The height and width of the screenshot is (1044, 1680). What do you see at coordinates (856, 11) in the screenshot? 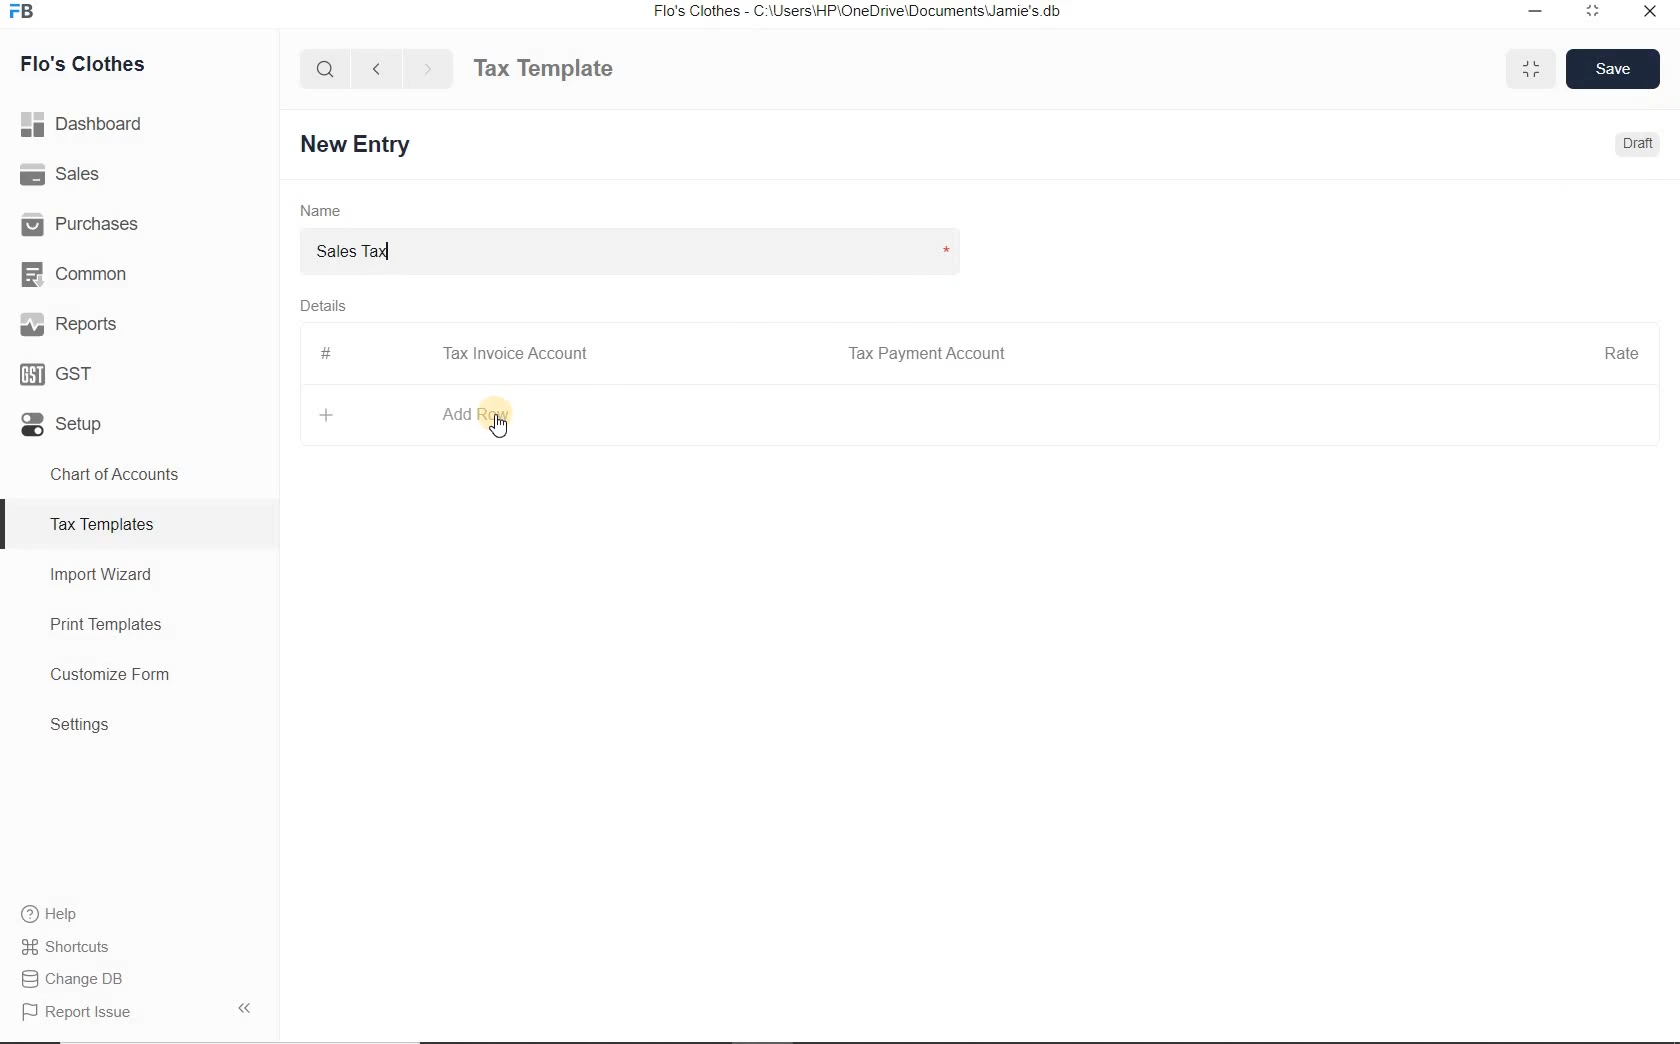
I see `Flo's Clothes - C:\Users\HP\OneDrive\Documents\Jamie's db` at bounding box center [856, 11].